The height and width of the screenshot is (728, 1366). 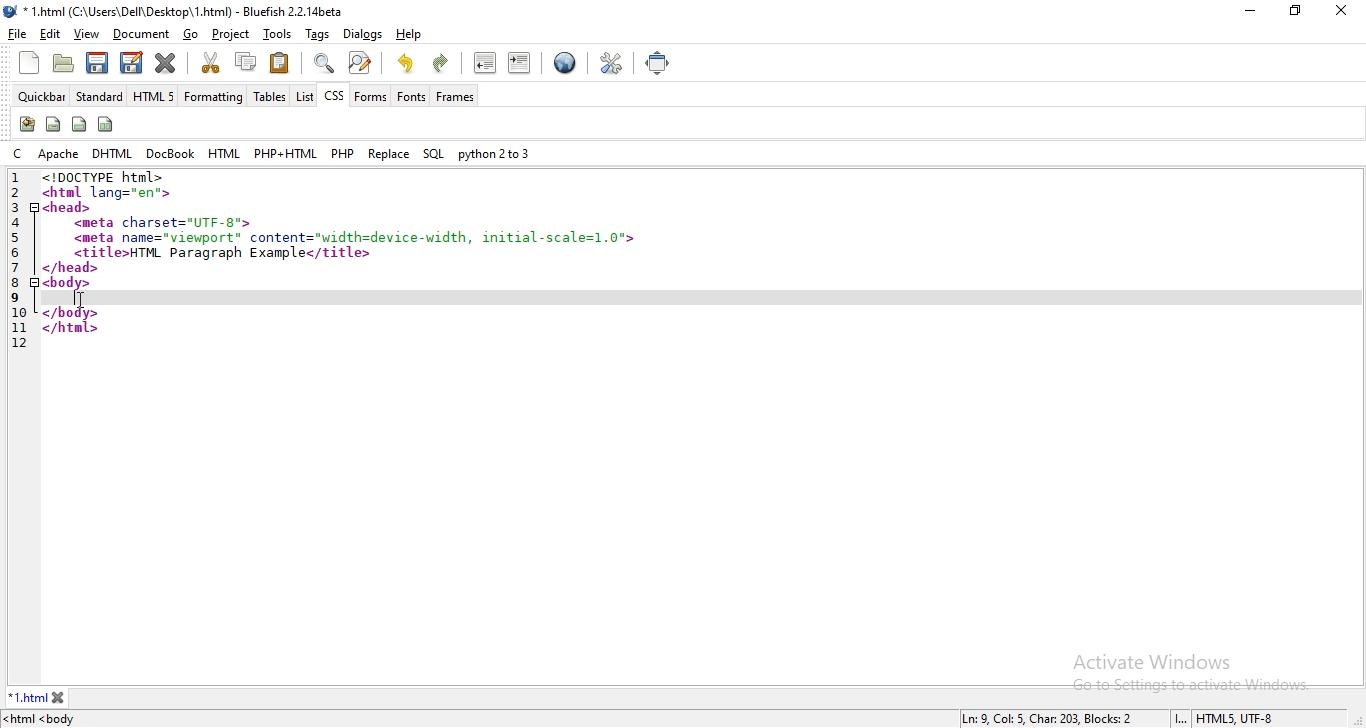 What do you see at coordinates (411, 96) in the screenshot?
I see `fonts` at bounding box center [411, 96].